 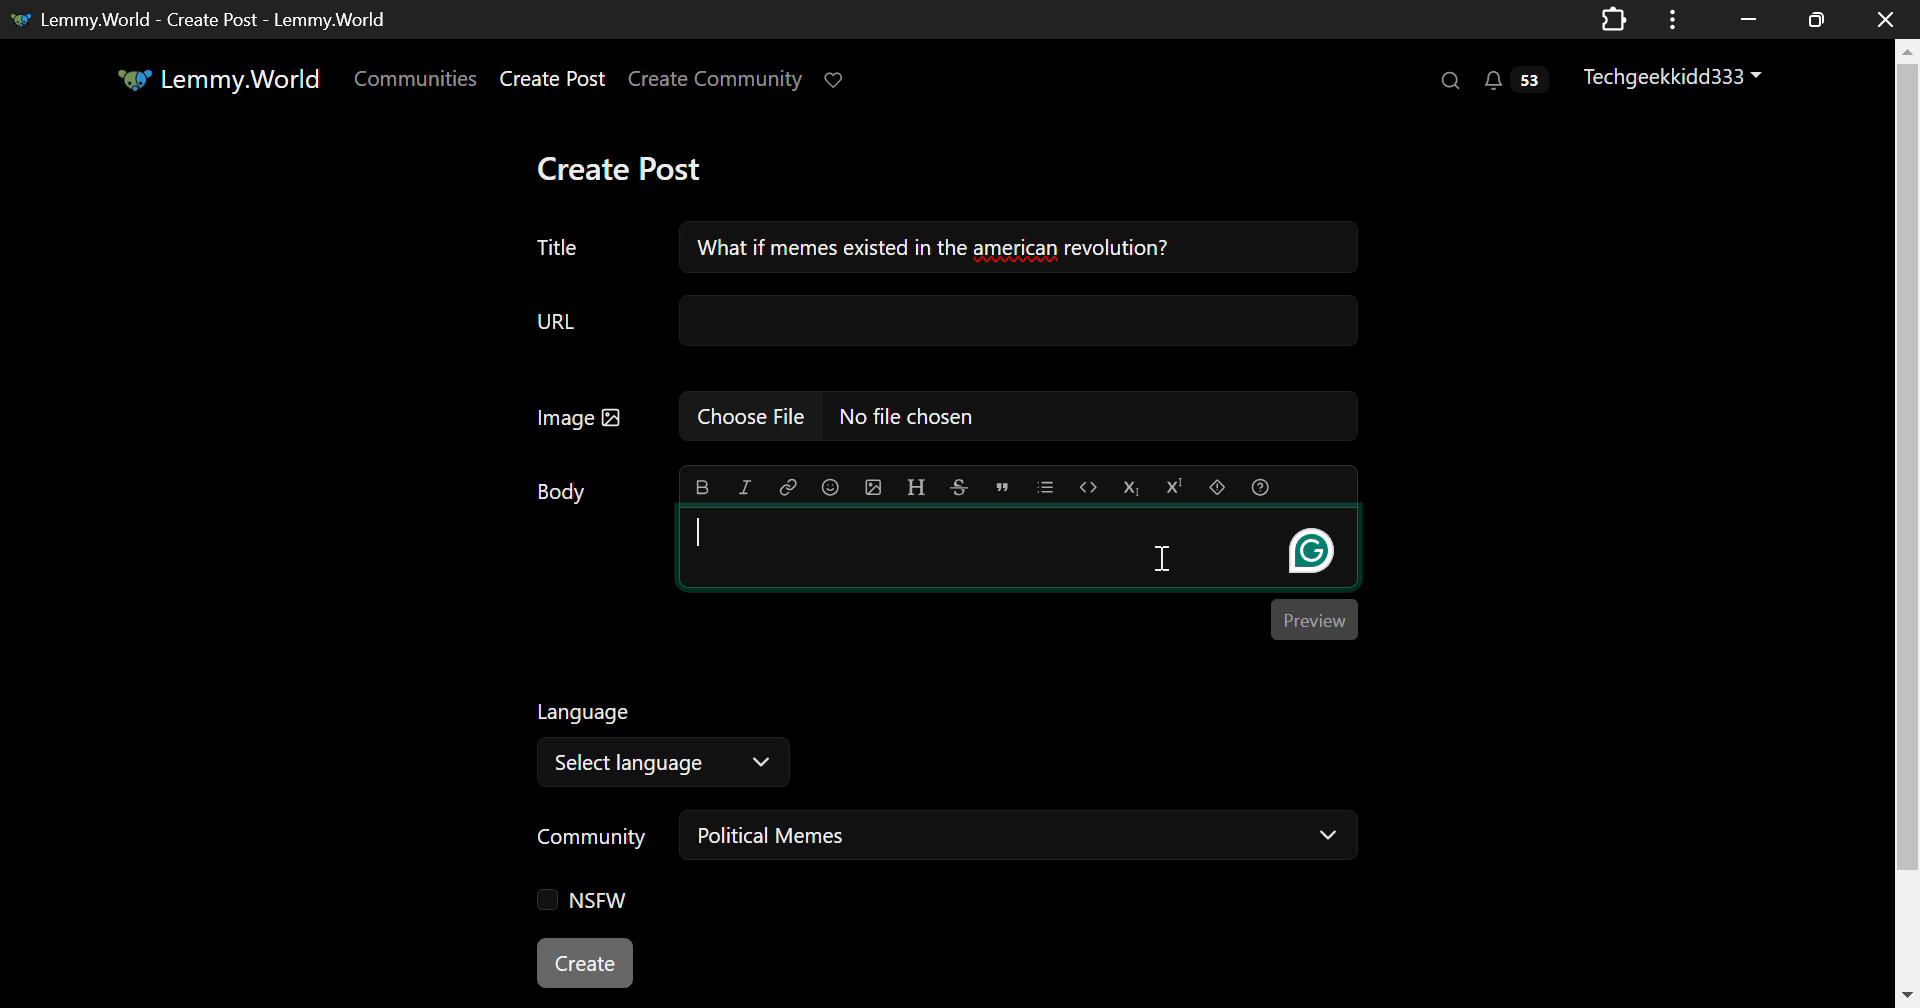 I want to click on URL Field, so click(x=947, y=320).